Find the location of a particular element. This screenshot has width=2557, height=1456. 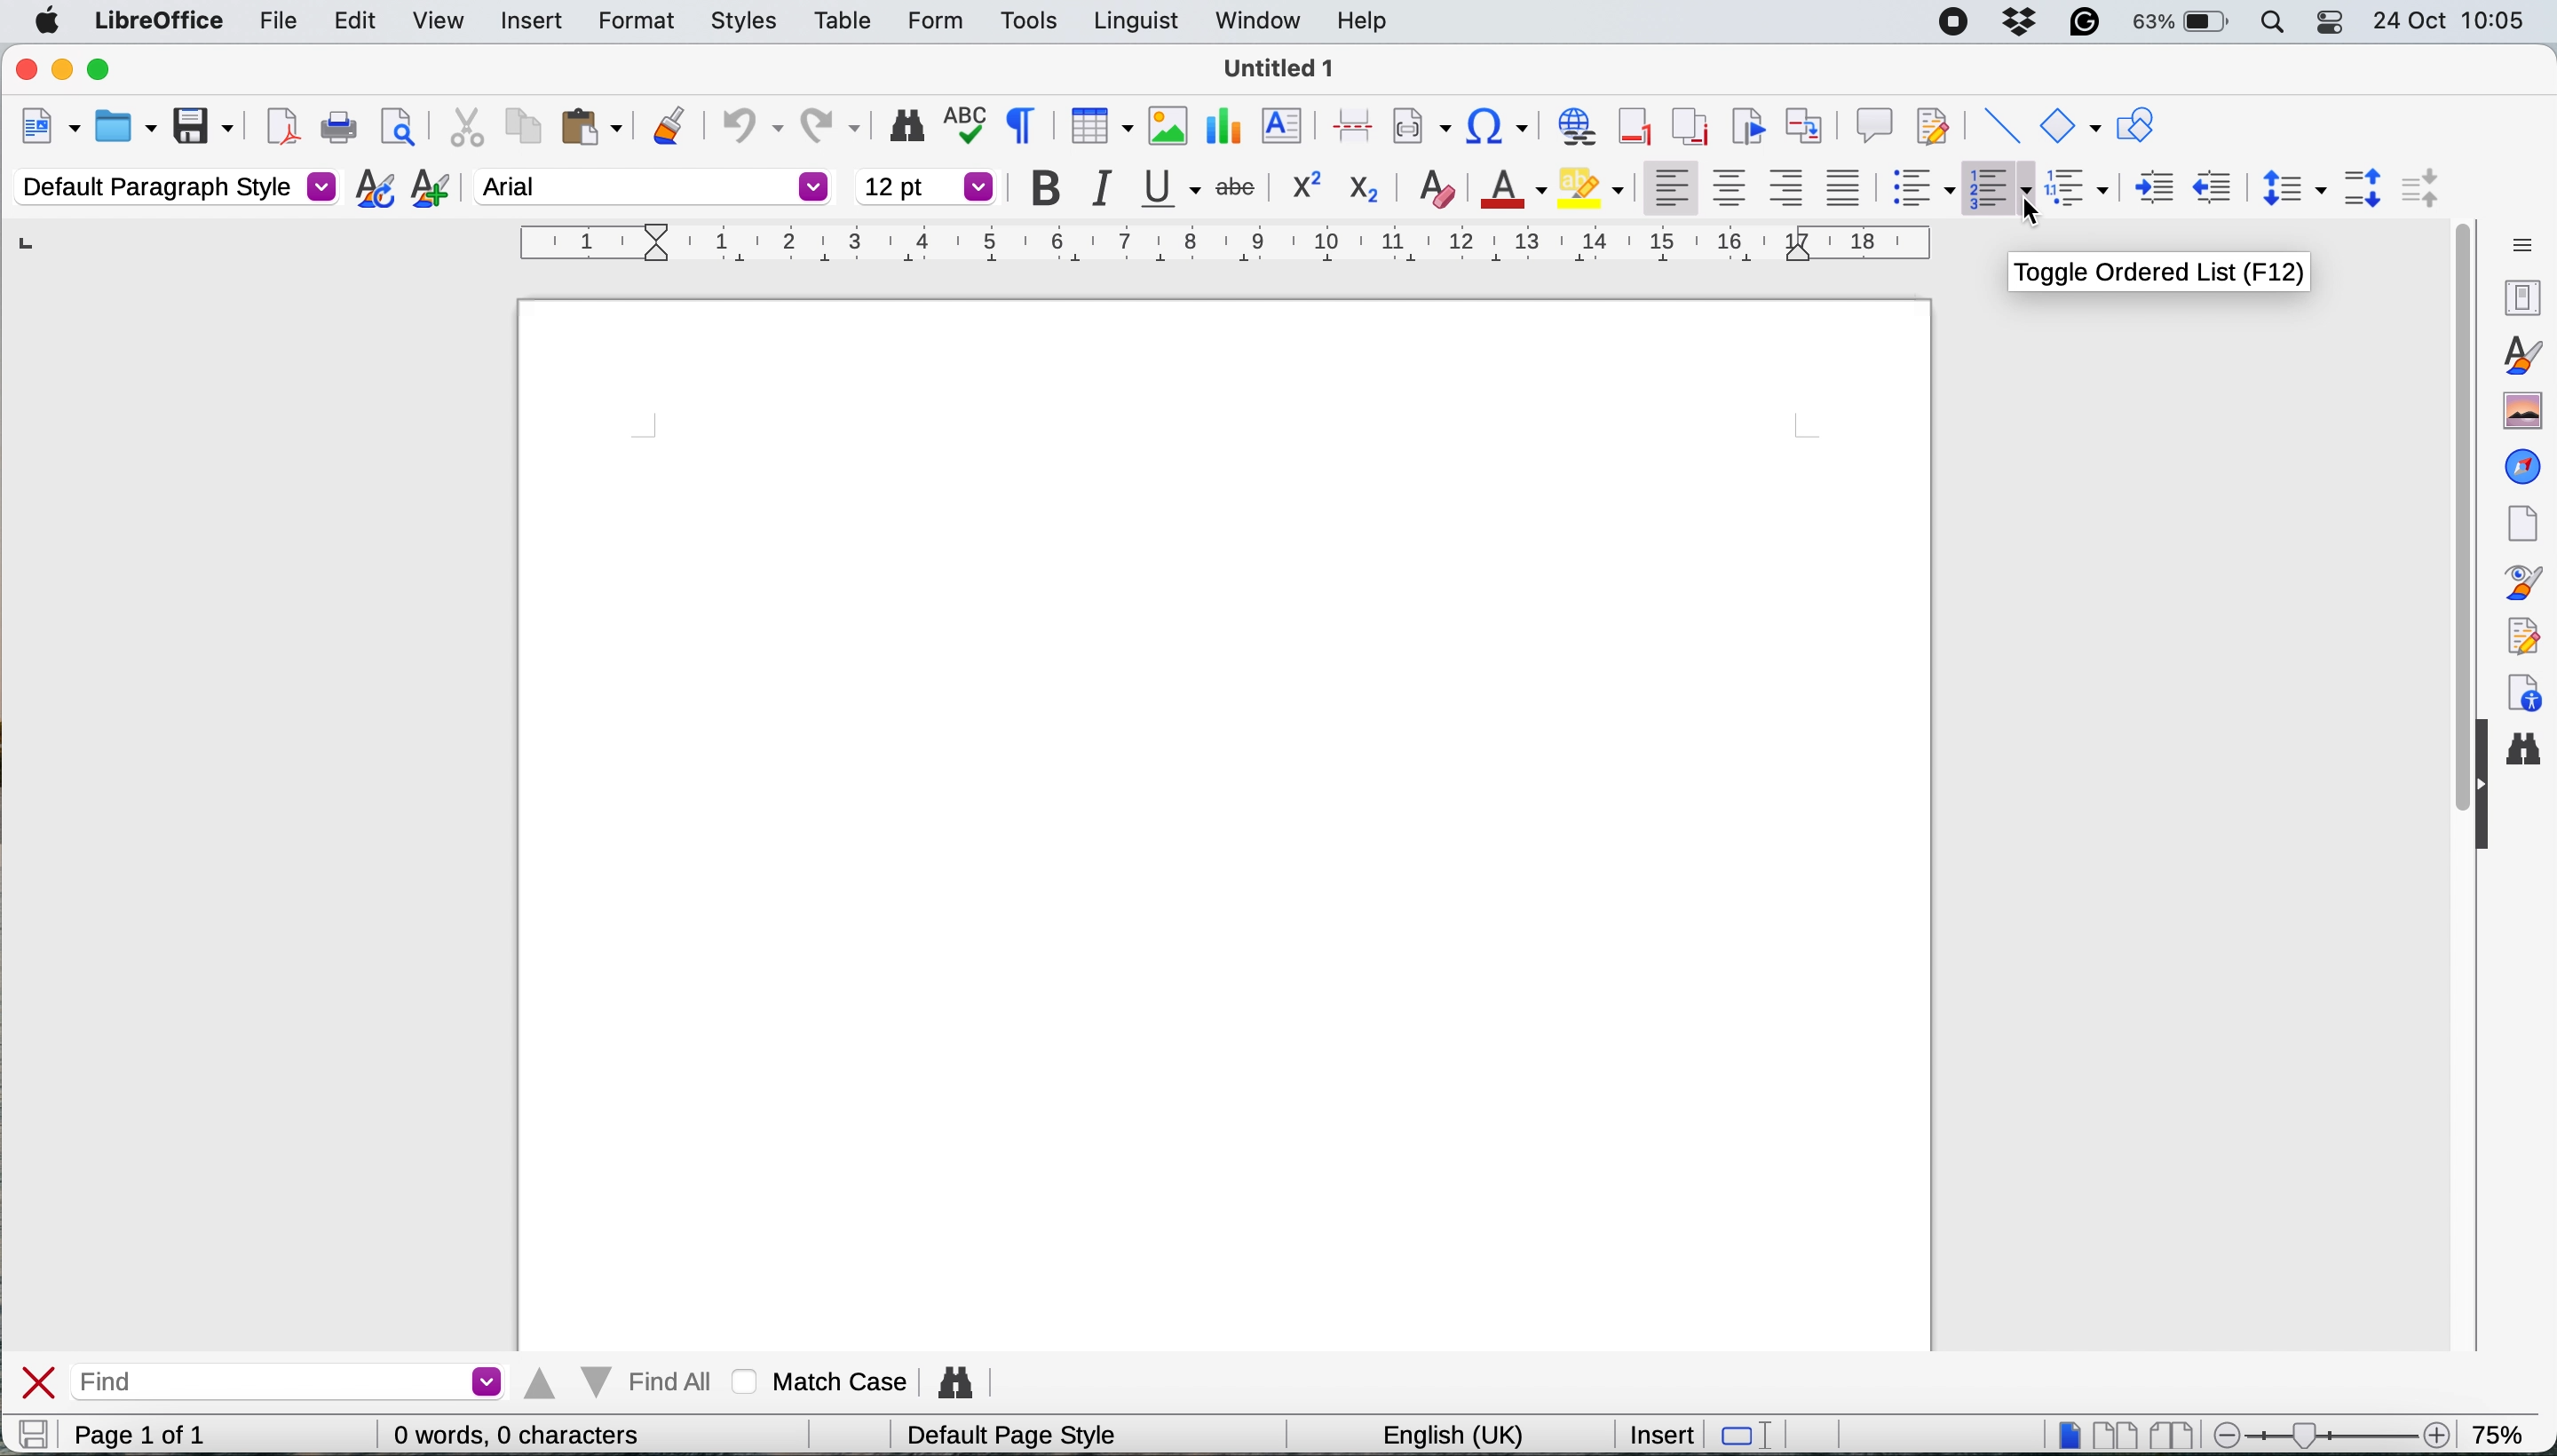

insert endnote is located at coordinates (1687, 125).